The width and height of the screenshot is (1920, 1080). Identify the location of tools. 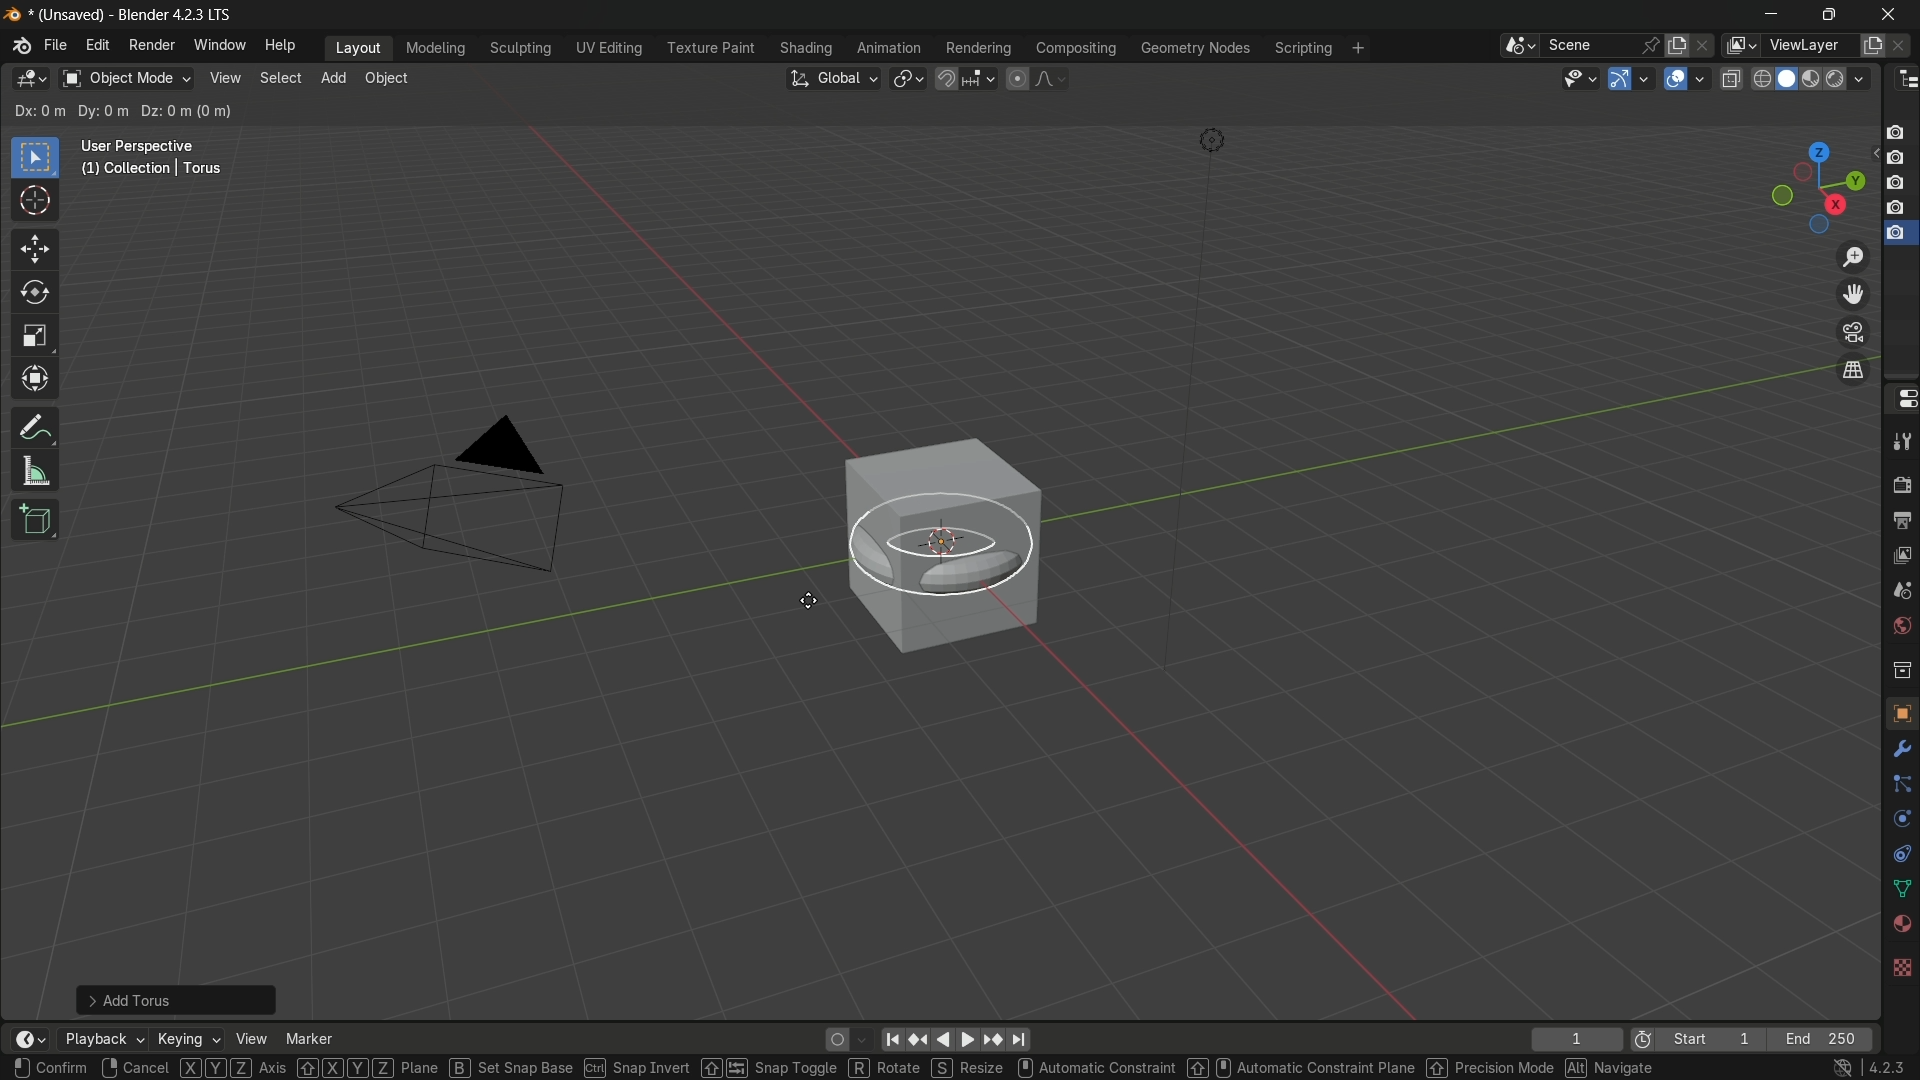
(1901, 438).